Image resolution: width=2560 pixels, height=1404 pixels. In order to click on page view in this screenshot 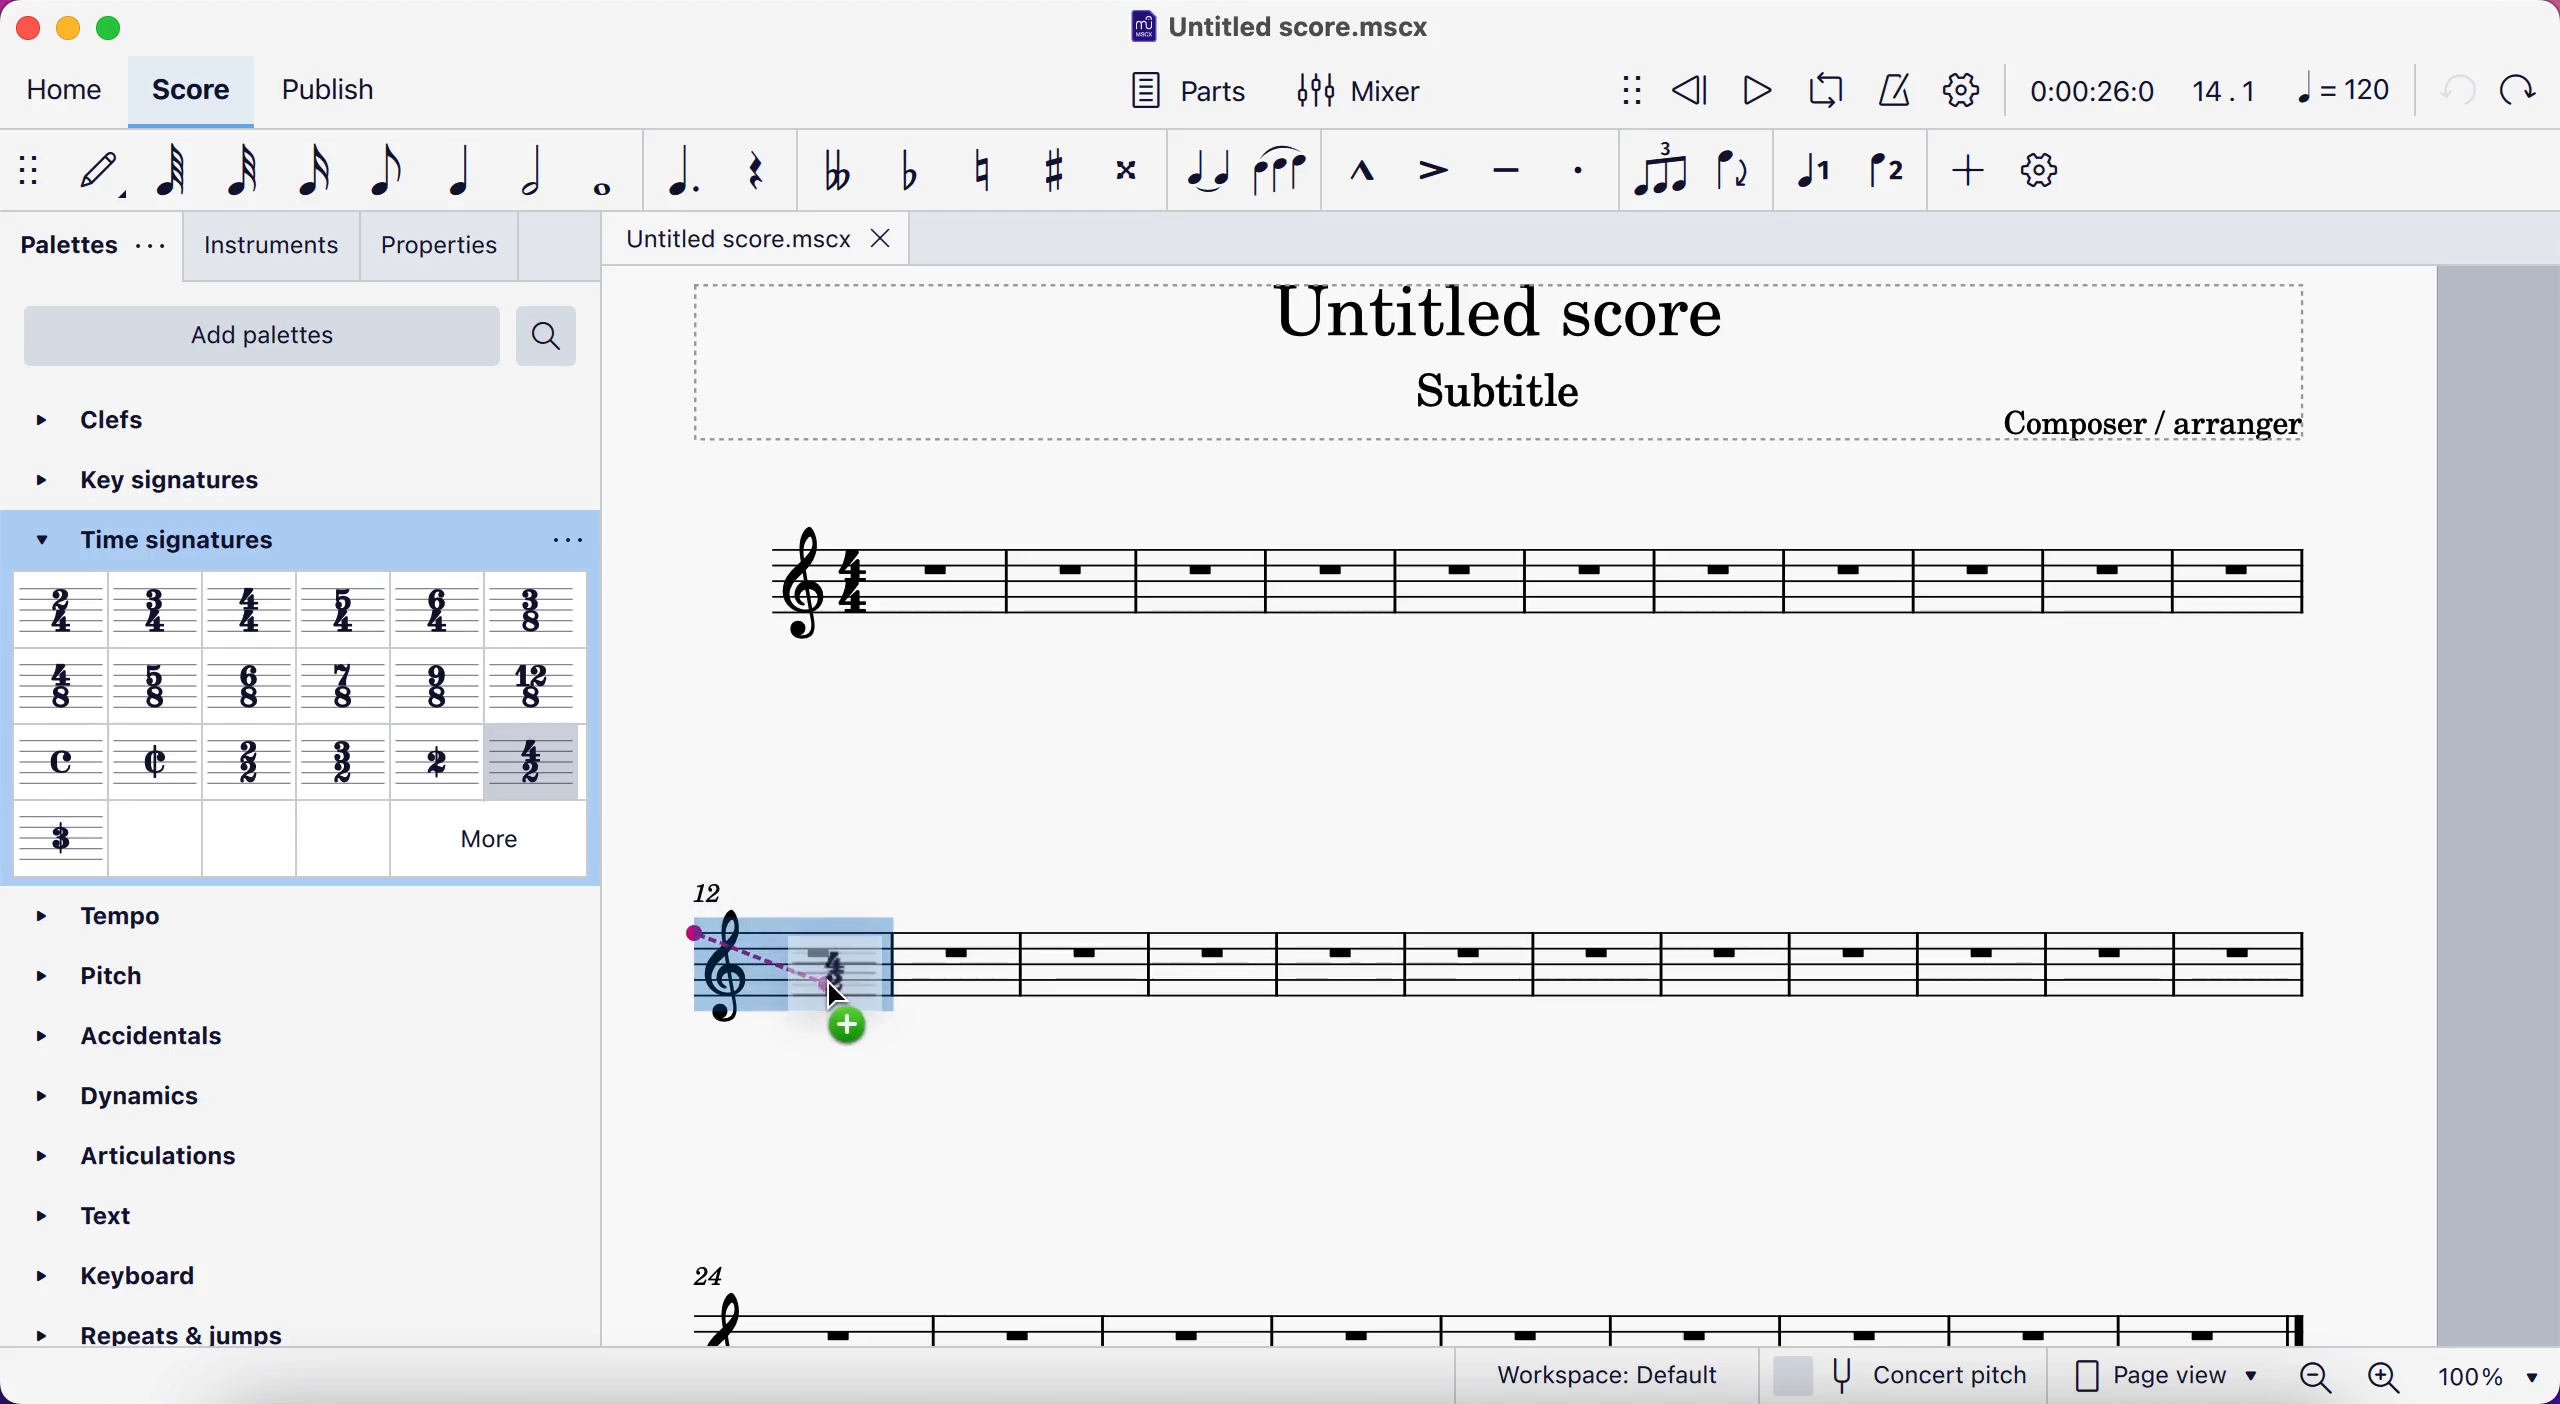, I will do `click(2096, 1375)`.